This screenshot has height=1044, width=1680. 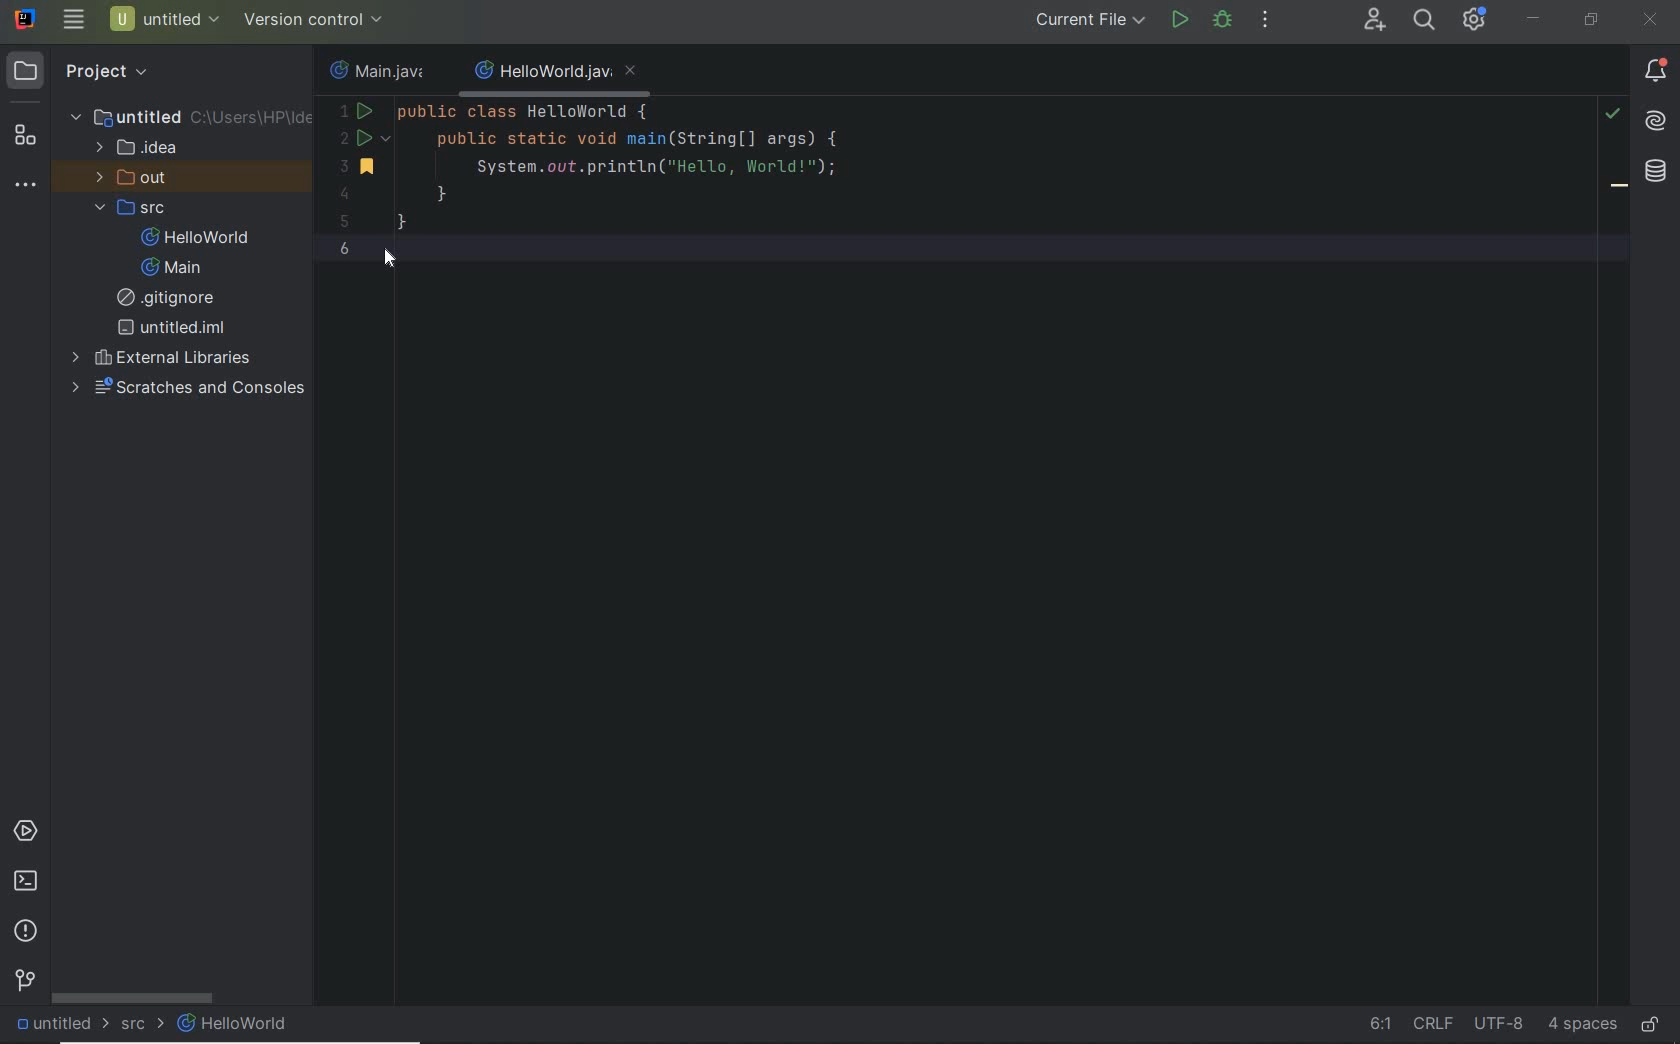 What do you see at coordinates (1653, 22) in the screenshot?
I see `close` at bounding box center [1653, 22].